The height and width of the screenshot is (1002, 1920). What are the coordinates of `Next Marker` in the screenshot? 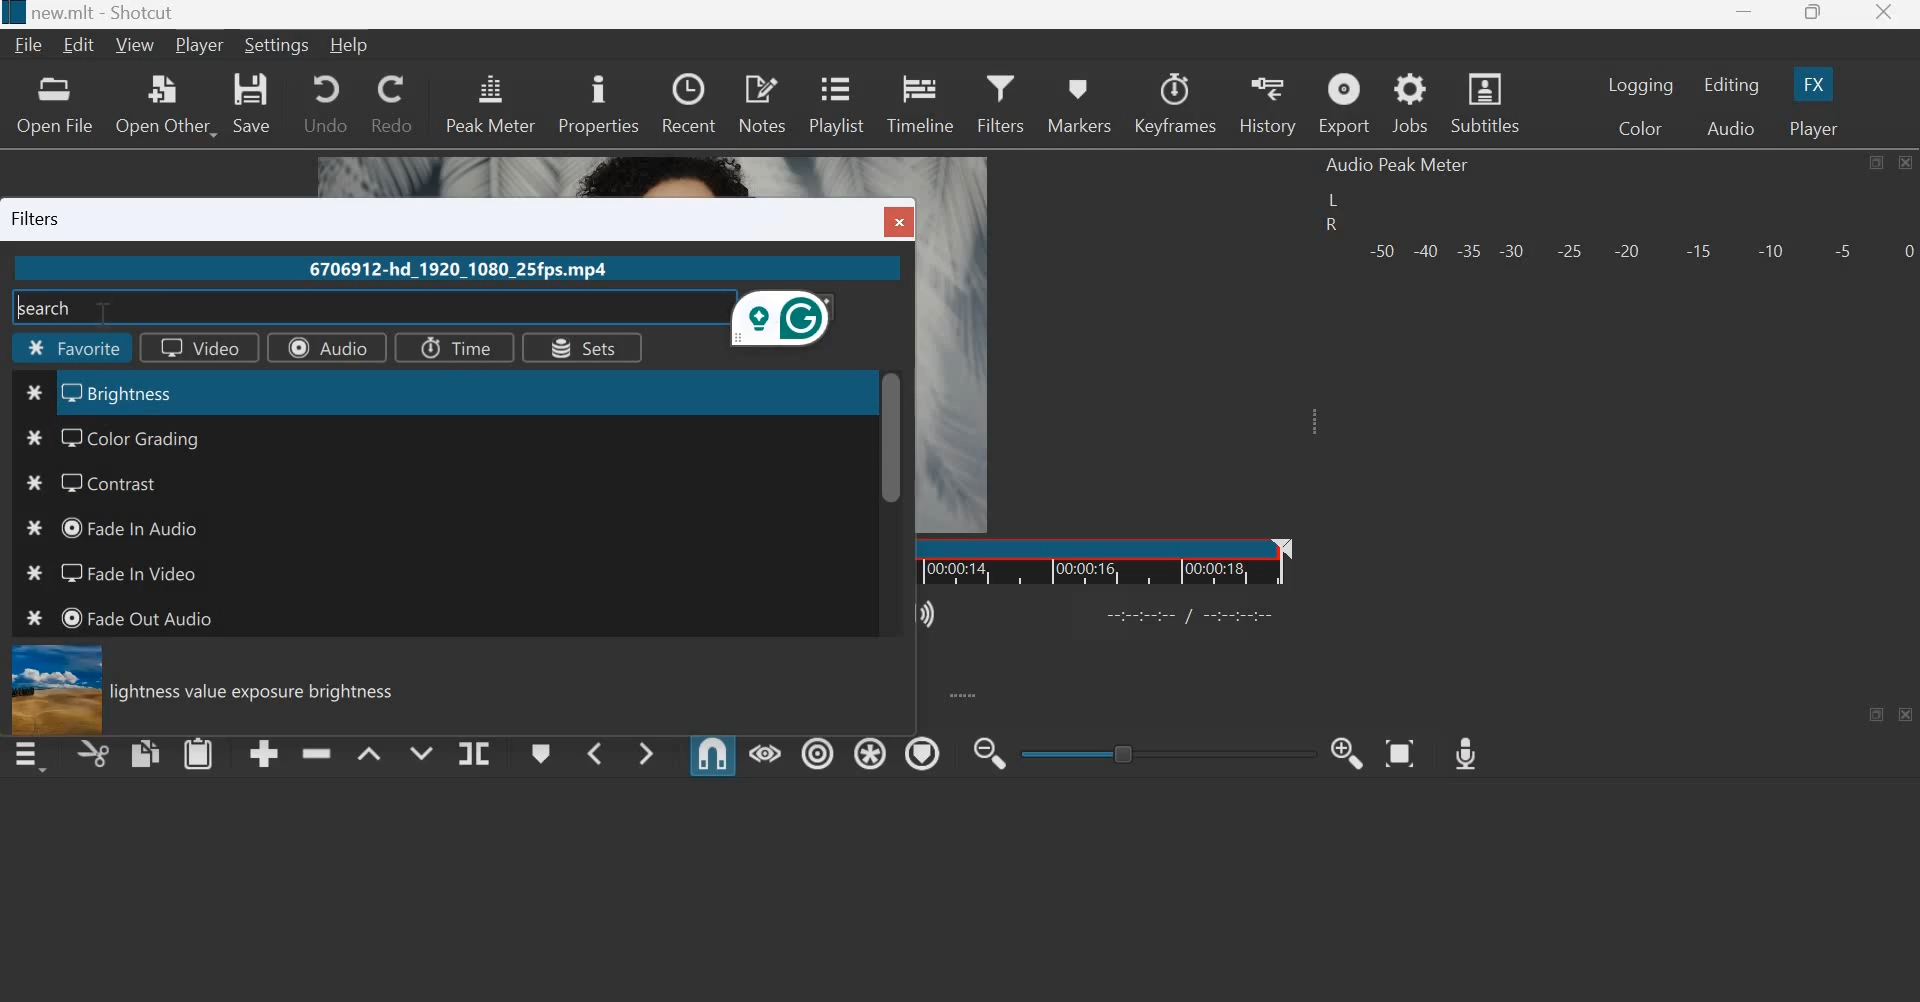 It's located at (646, 750).